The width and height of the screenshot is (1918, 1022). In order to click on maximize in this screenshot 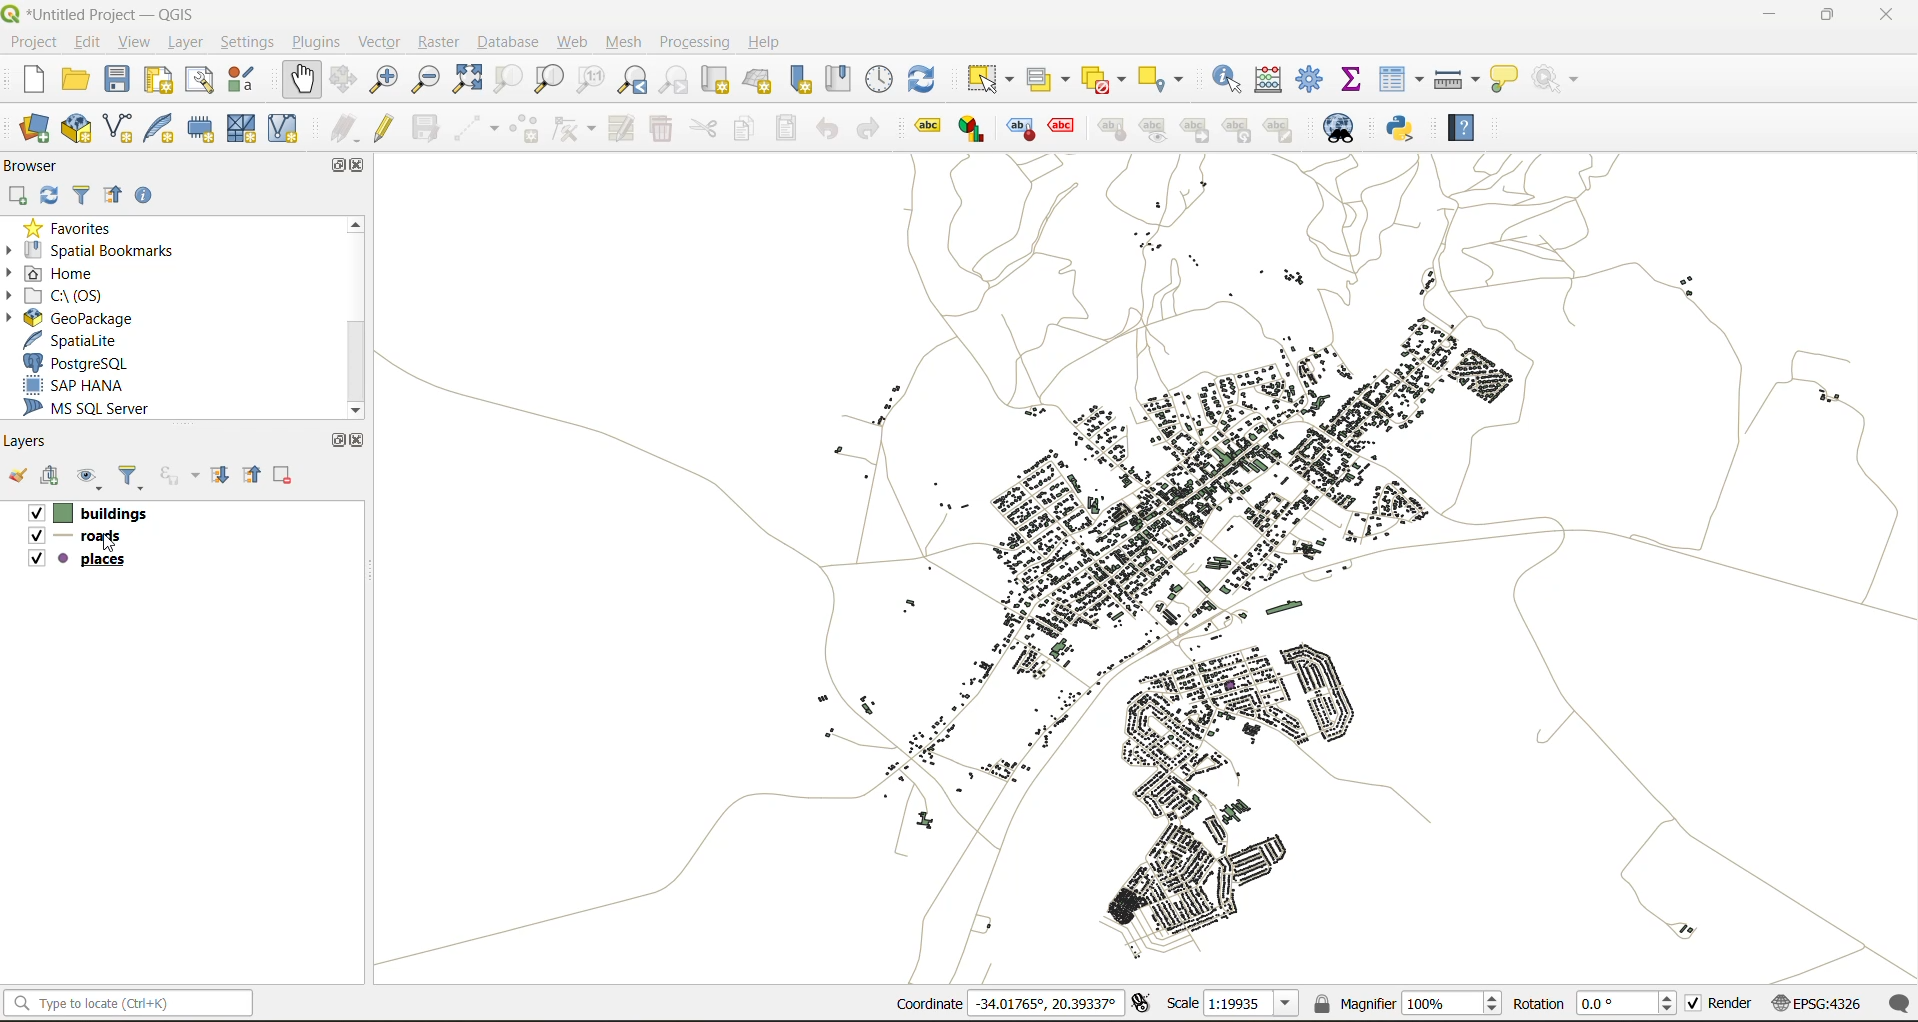, I will do `click(1827, 17)`.